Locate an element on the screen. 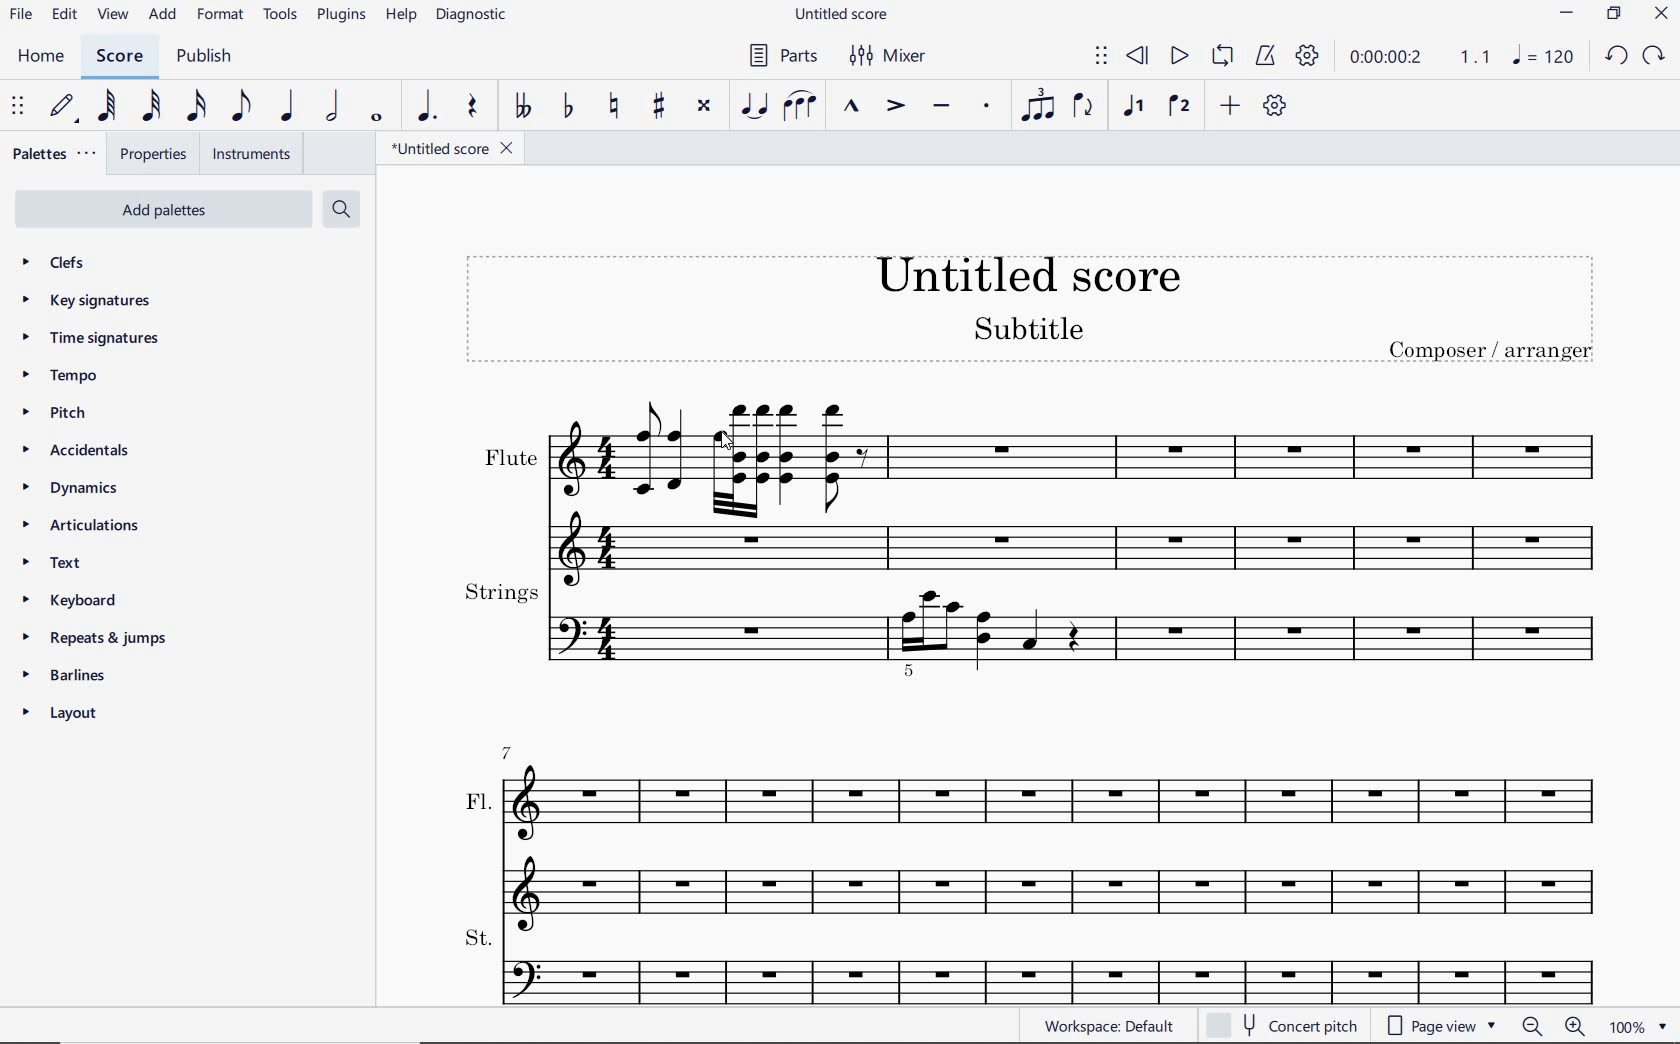 The width and height of the screenshot is (1680, 1044). TENUTO is located at coordinates (944, 107).